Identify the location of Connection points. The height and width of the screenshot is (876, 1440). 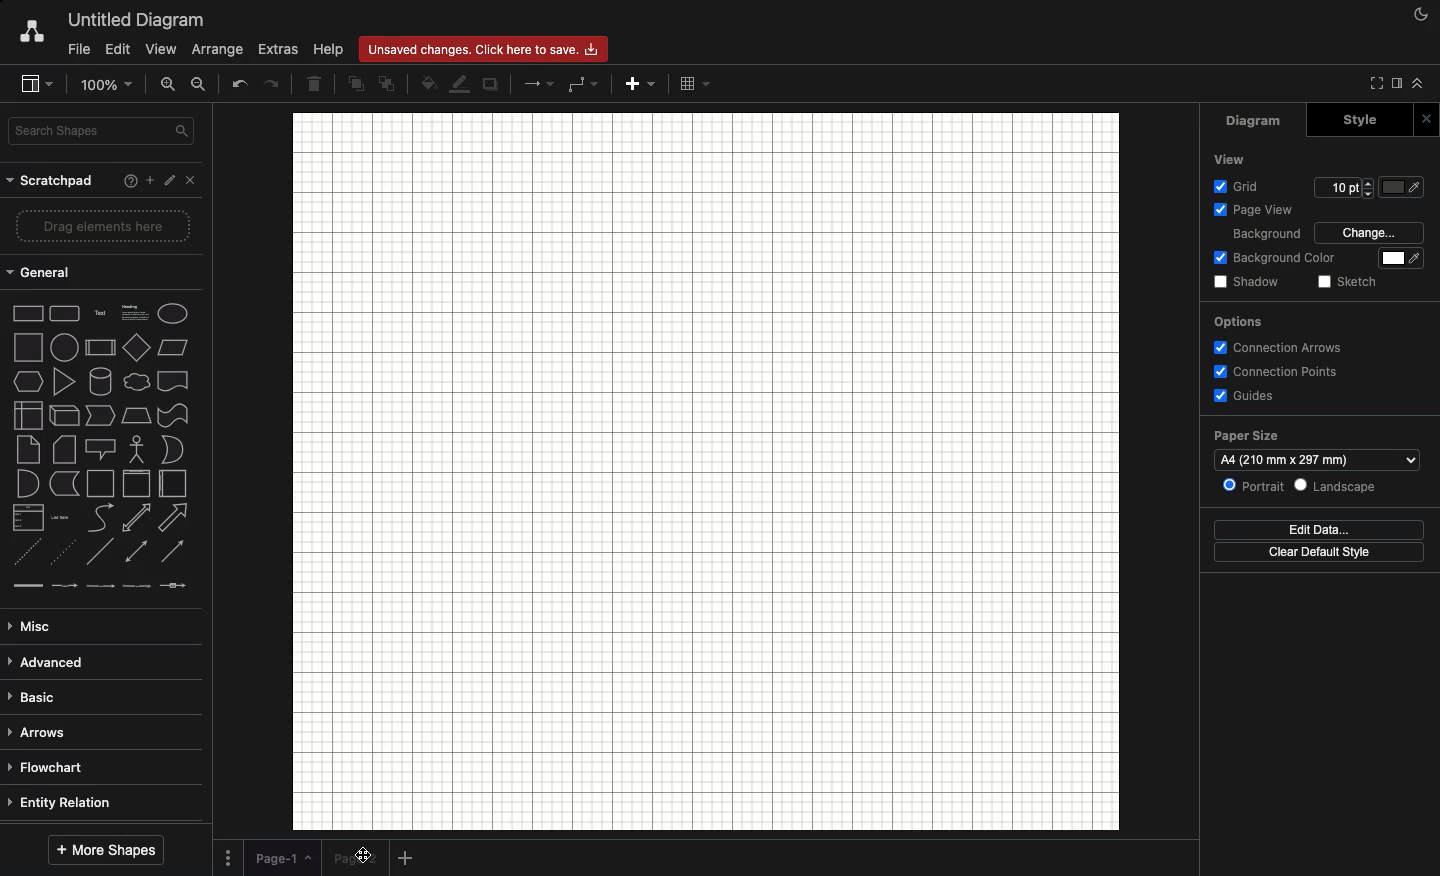
(1280, 370).